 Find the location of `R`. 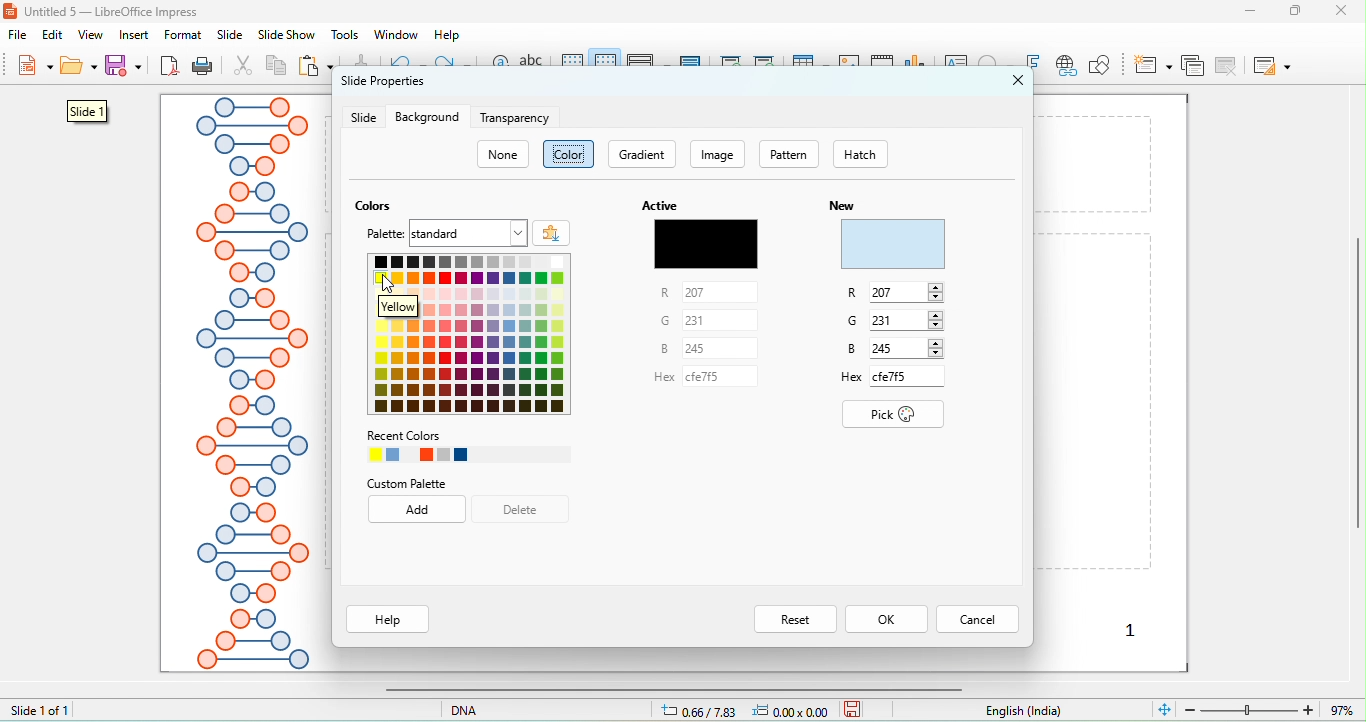

R is located at coordinates (895, 294).